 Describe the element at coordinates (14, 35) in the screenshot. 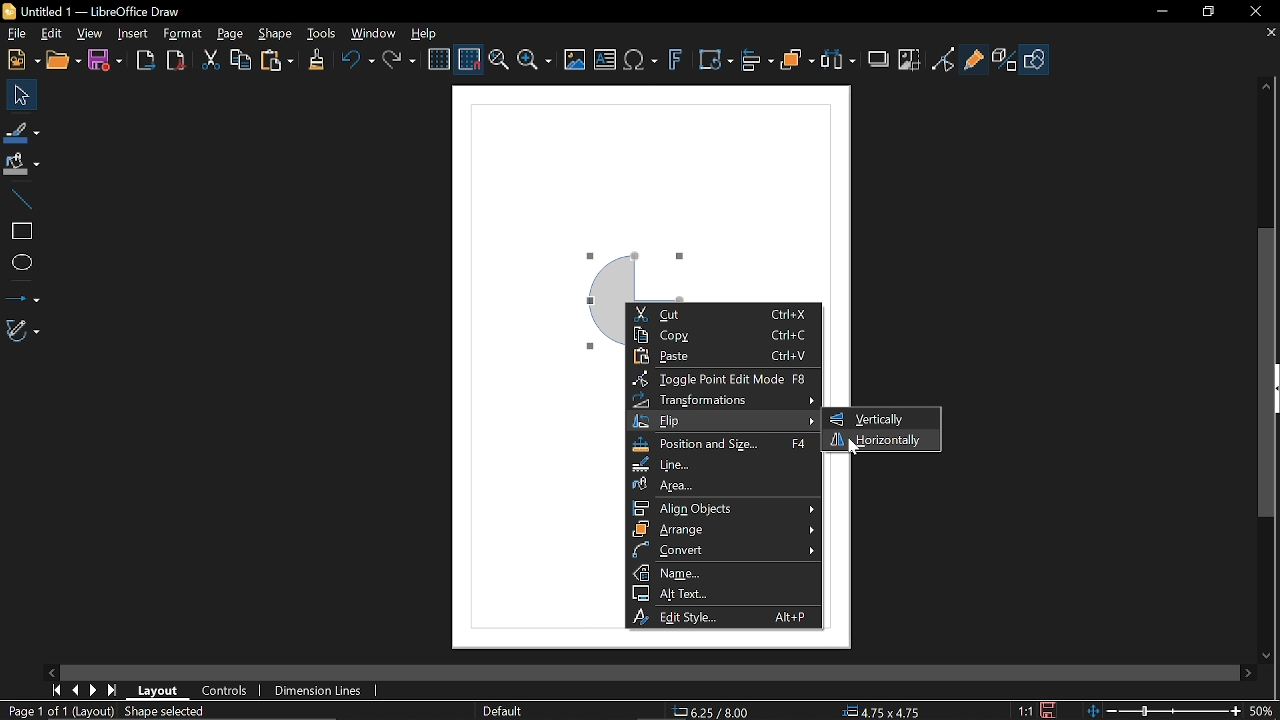

I see `File` at that location.